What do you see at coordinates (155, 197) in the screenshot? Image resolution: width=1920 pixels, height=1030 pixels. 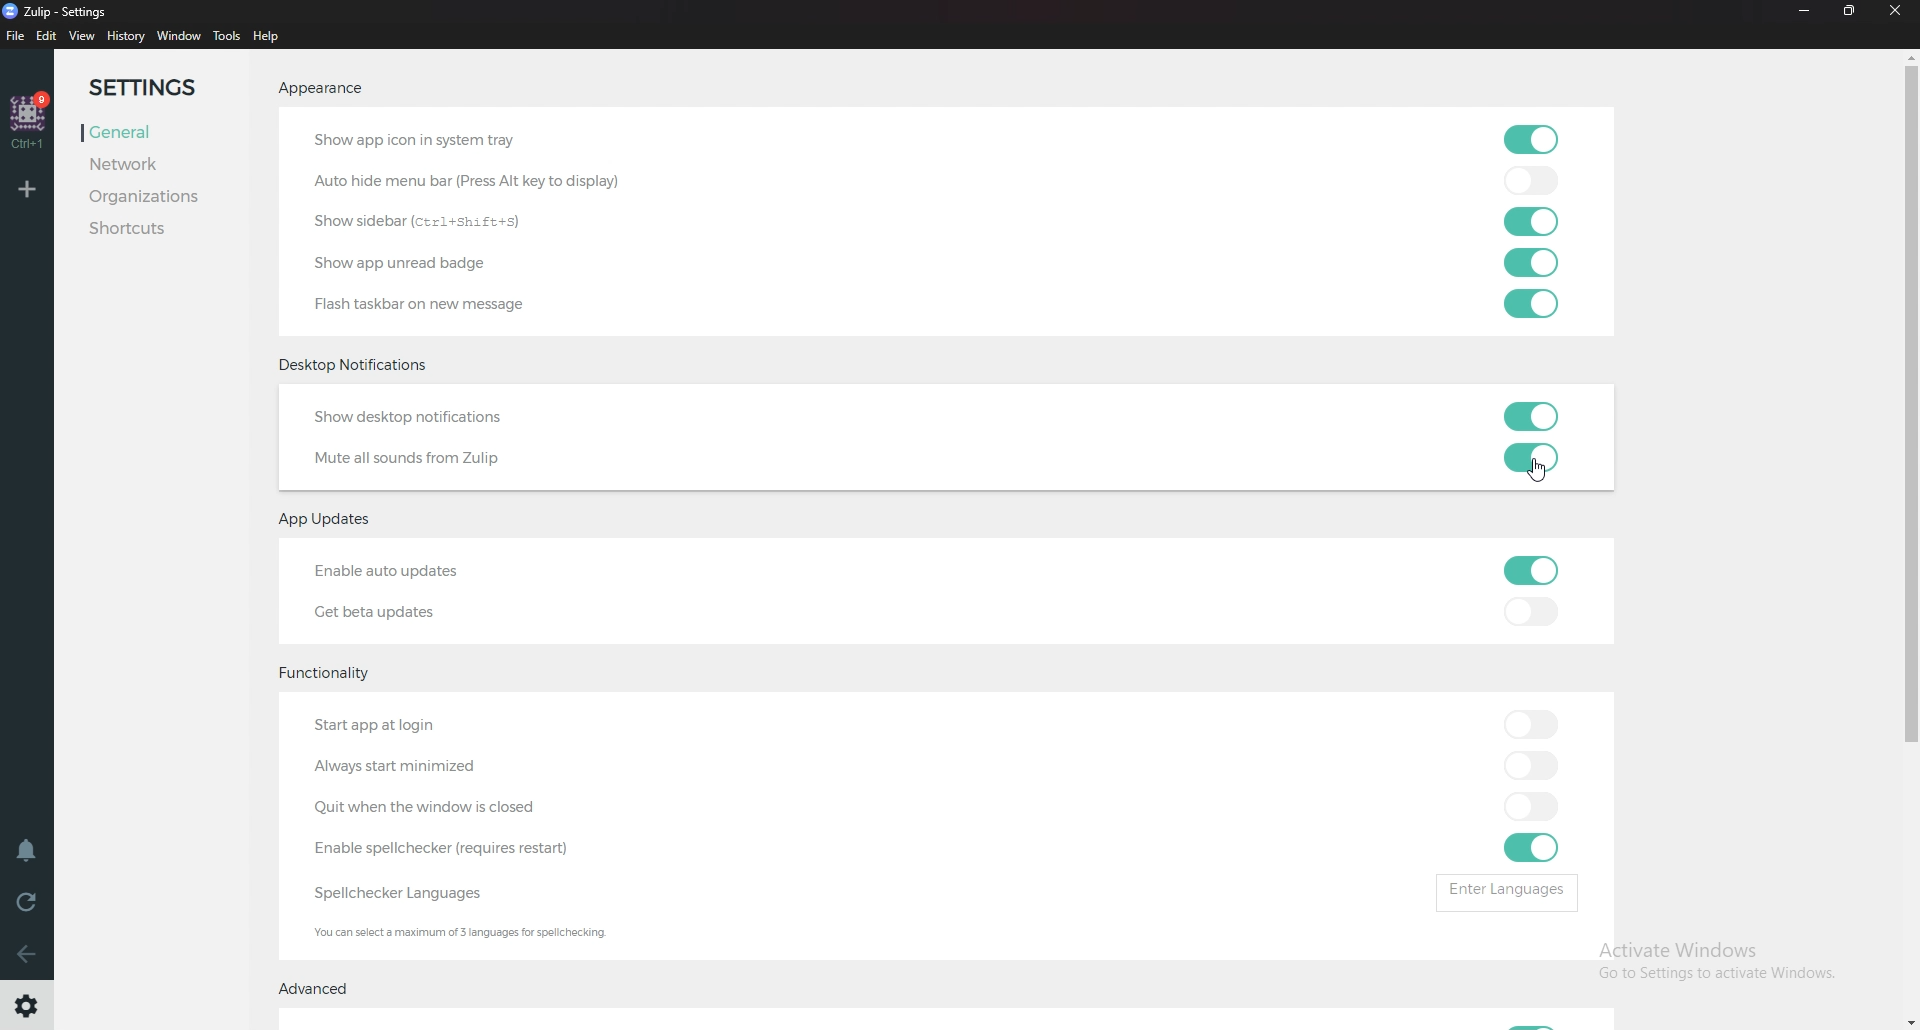 I see `Organizations` at bounding box center [155, 197].